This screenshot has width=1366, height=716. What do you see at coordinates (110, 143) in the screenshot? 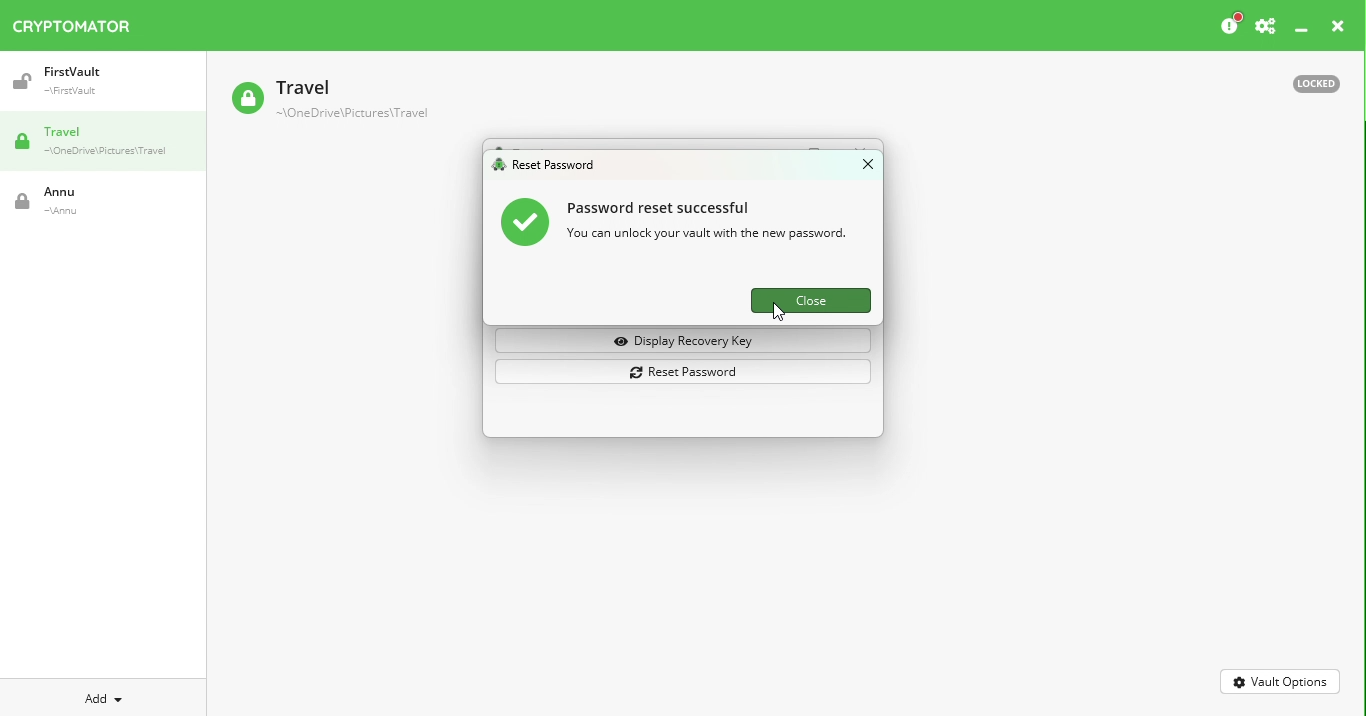
I see `Travel` at bounding box center [110, 143].